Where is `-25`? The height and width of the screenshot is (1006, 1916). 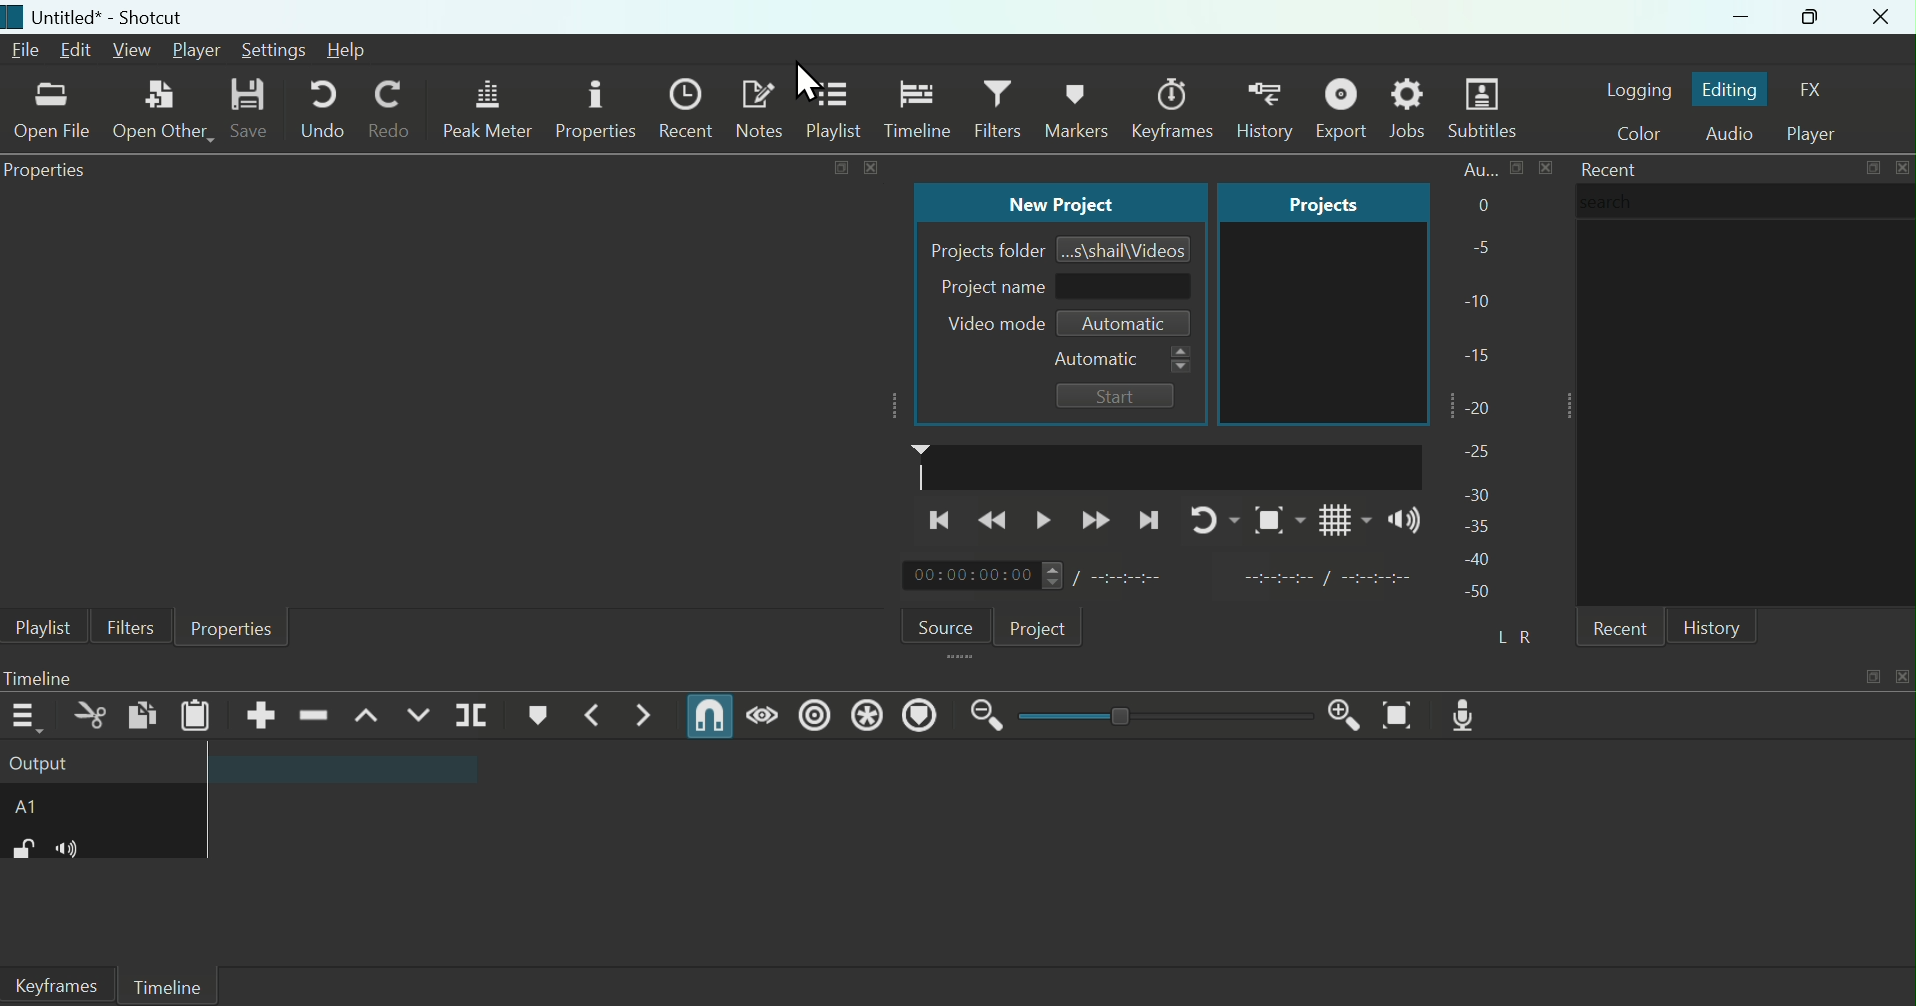 -25 is located at coordinates (1478, 452).